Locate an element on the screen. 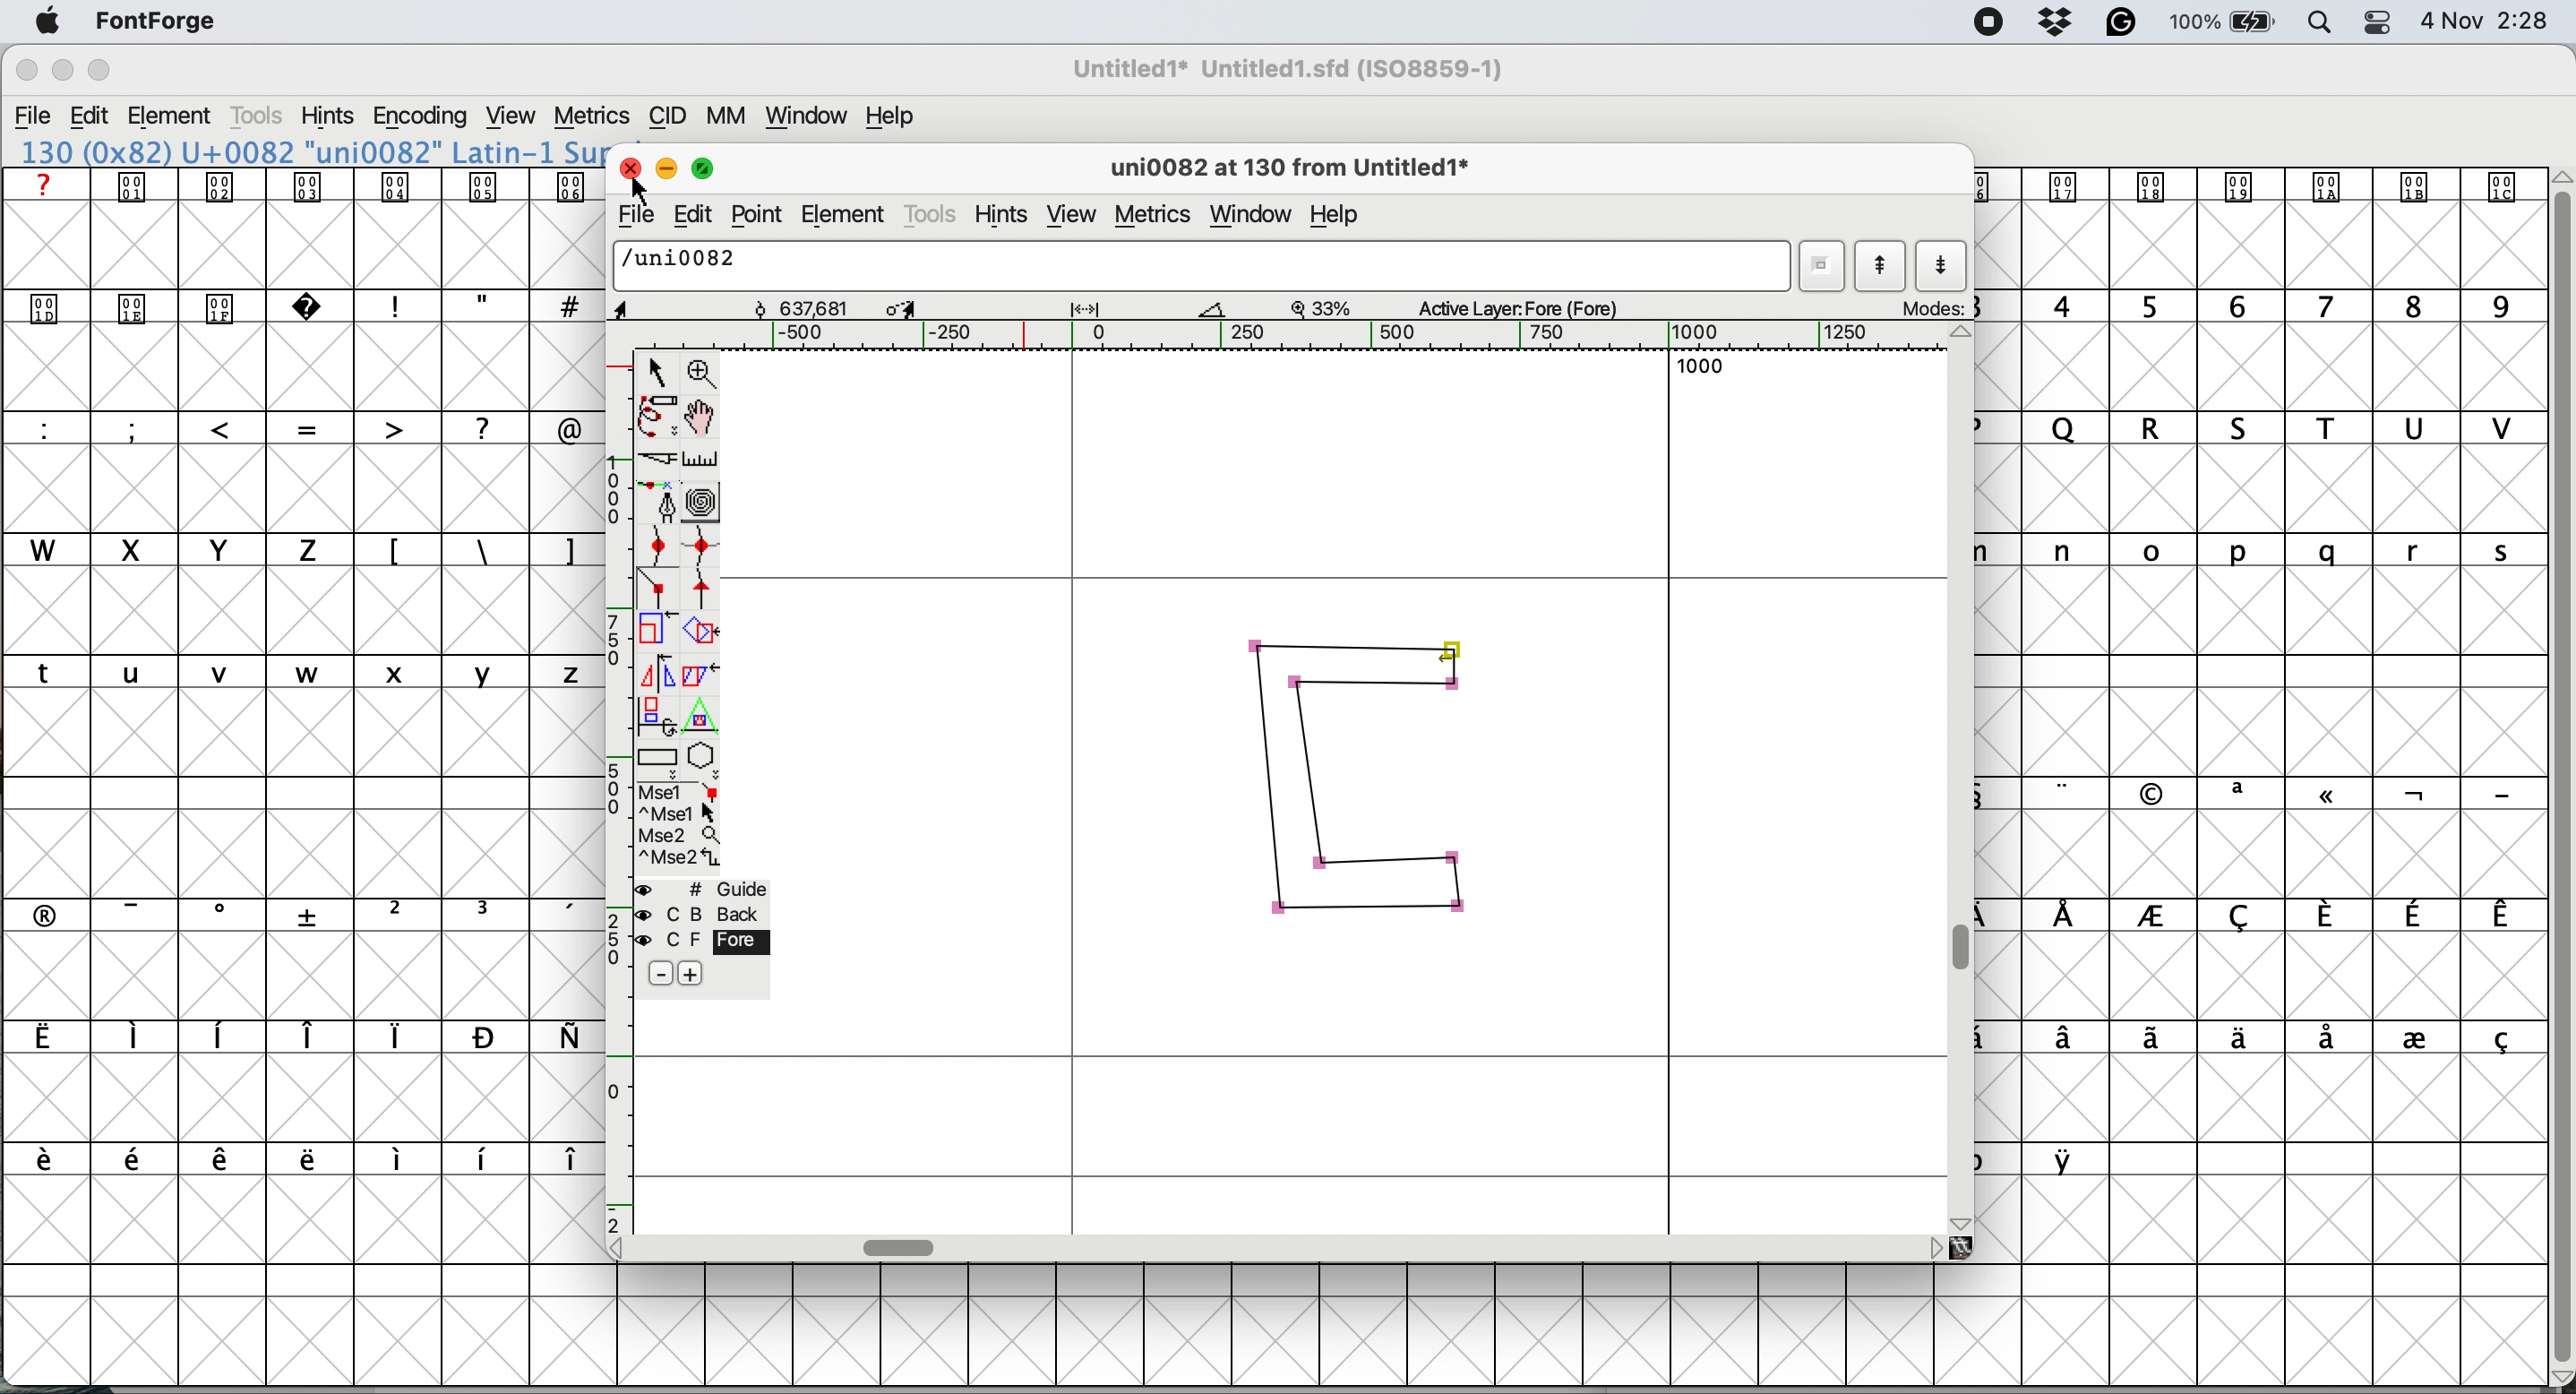  fontforge is located at coordinates (158, 20).